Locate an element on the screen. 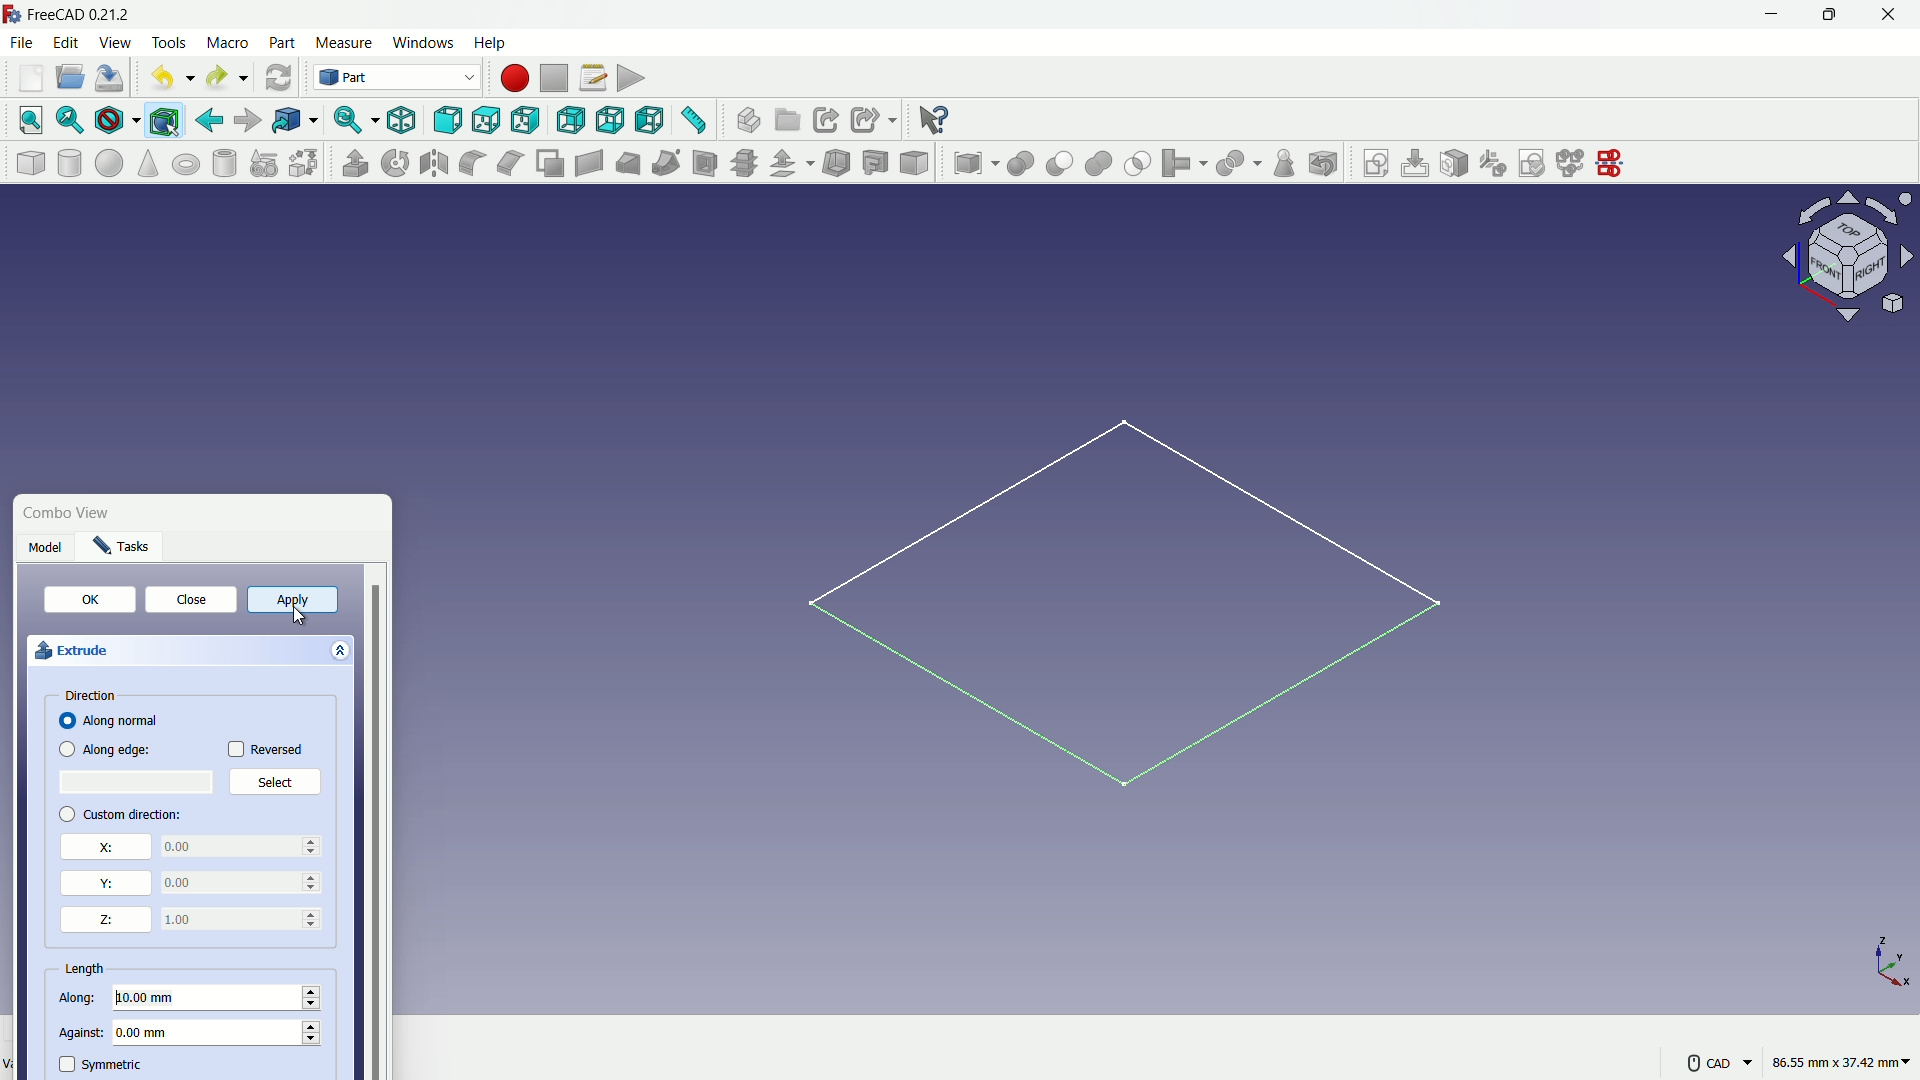 The image size is (1920, 1080). 0.00 is located at coordinates (244, 921).